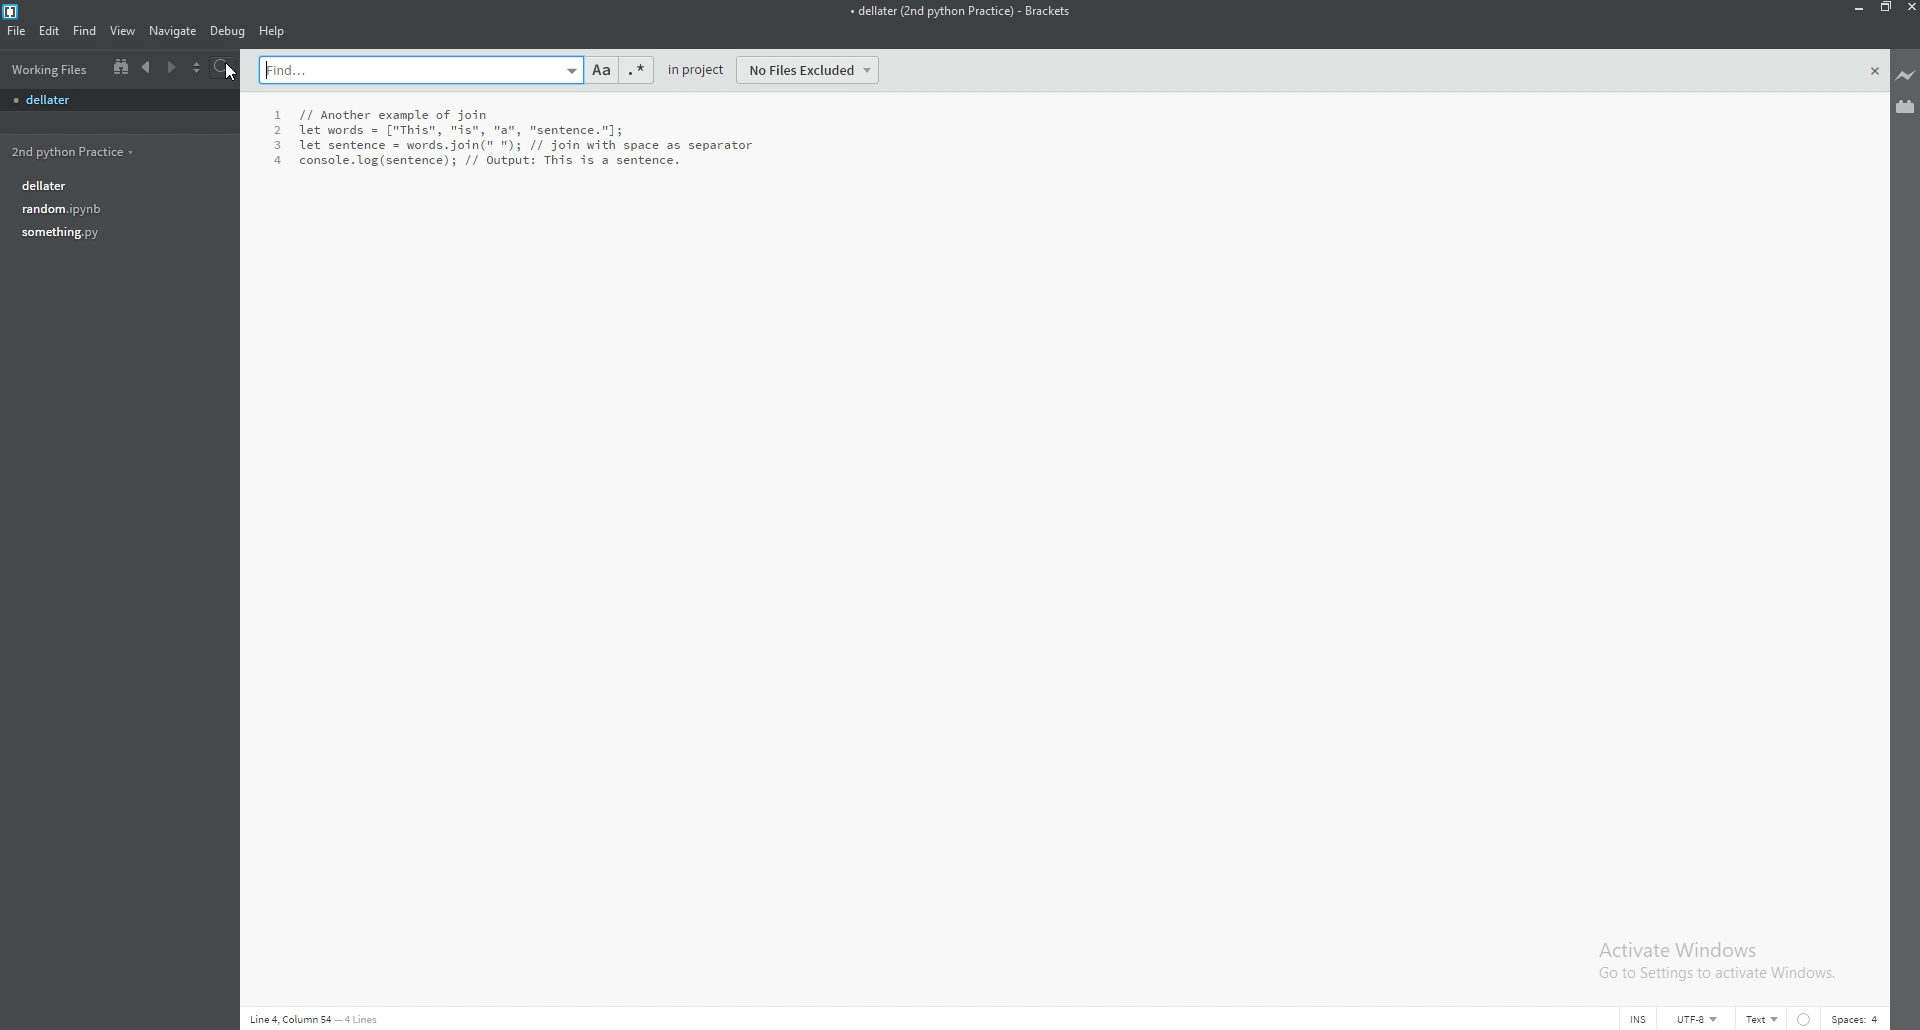 This screenshot has width=1920, height=1030. Describe the element at coordinates (229, 33) in the screenshot. I see `debug` at that location.